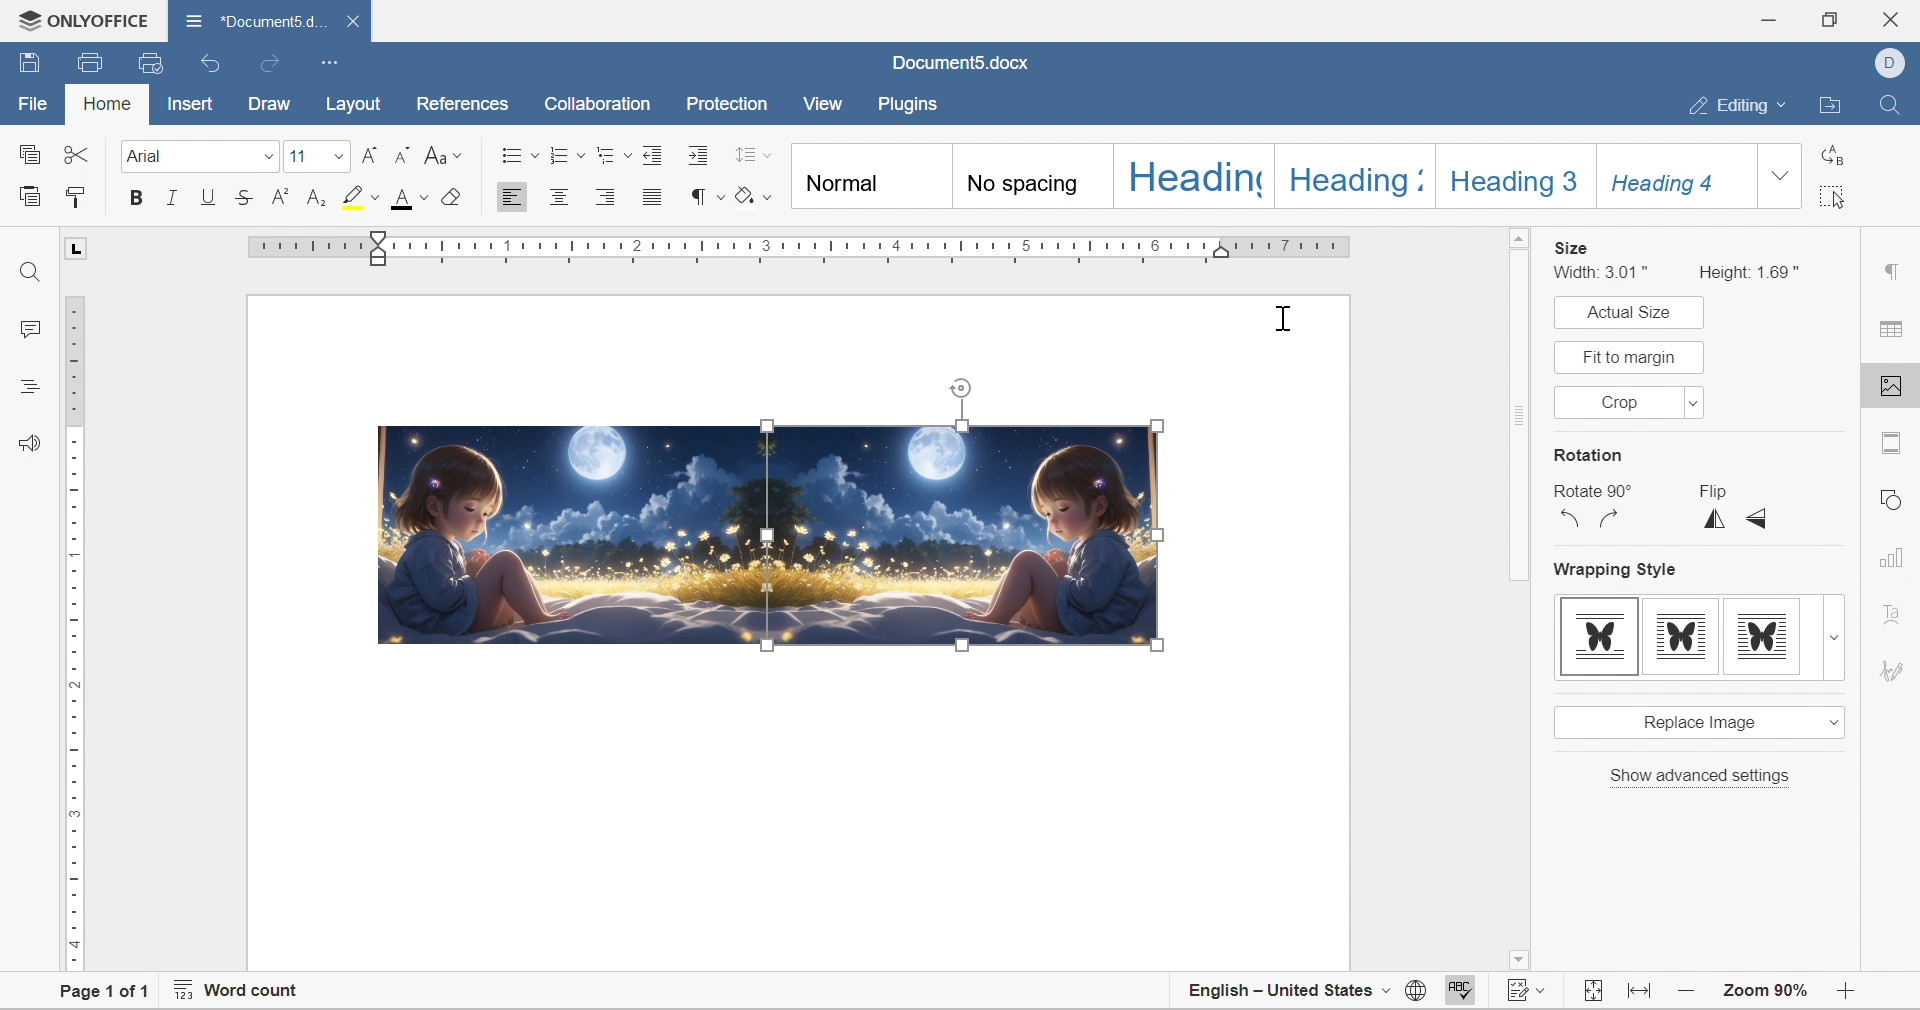  Describe the element at coordinates (1903, 561) in the screenshot. I see `chart settings` at that location.